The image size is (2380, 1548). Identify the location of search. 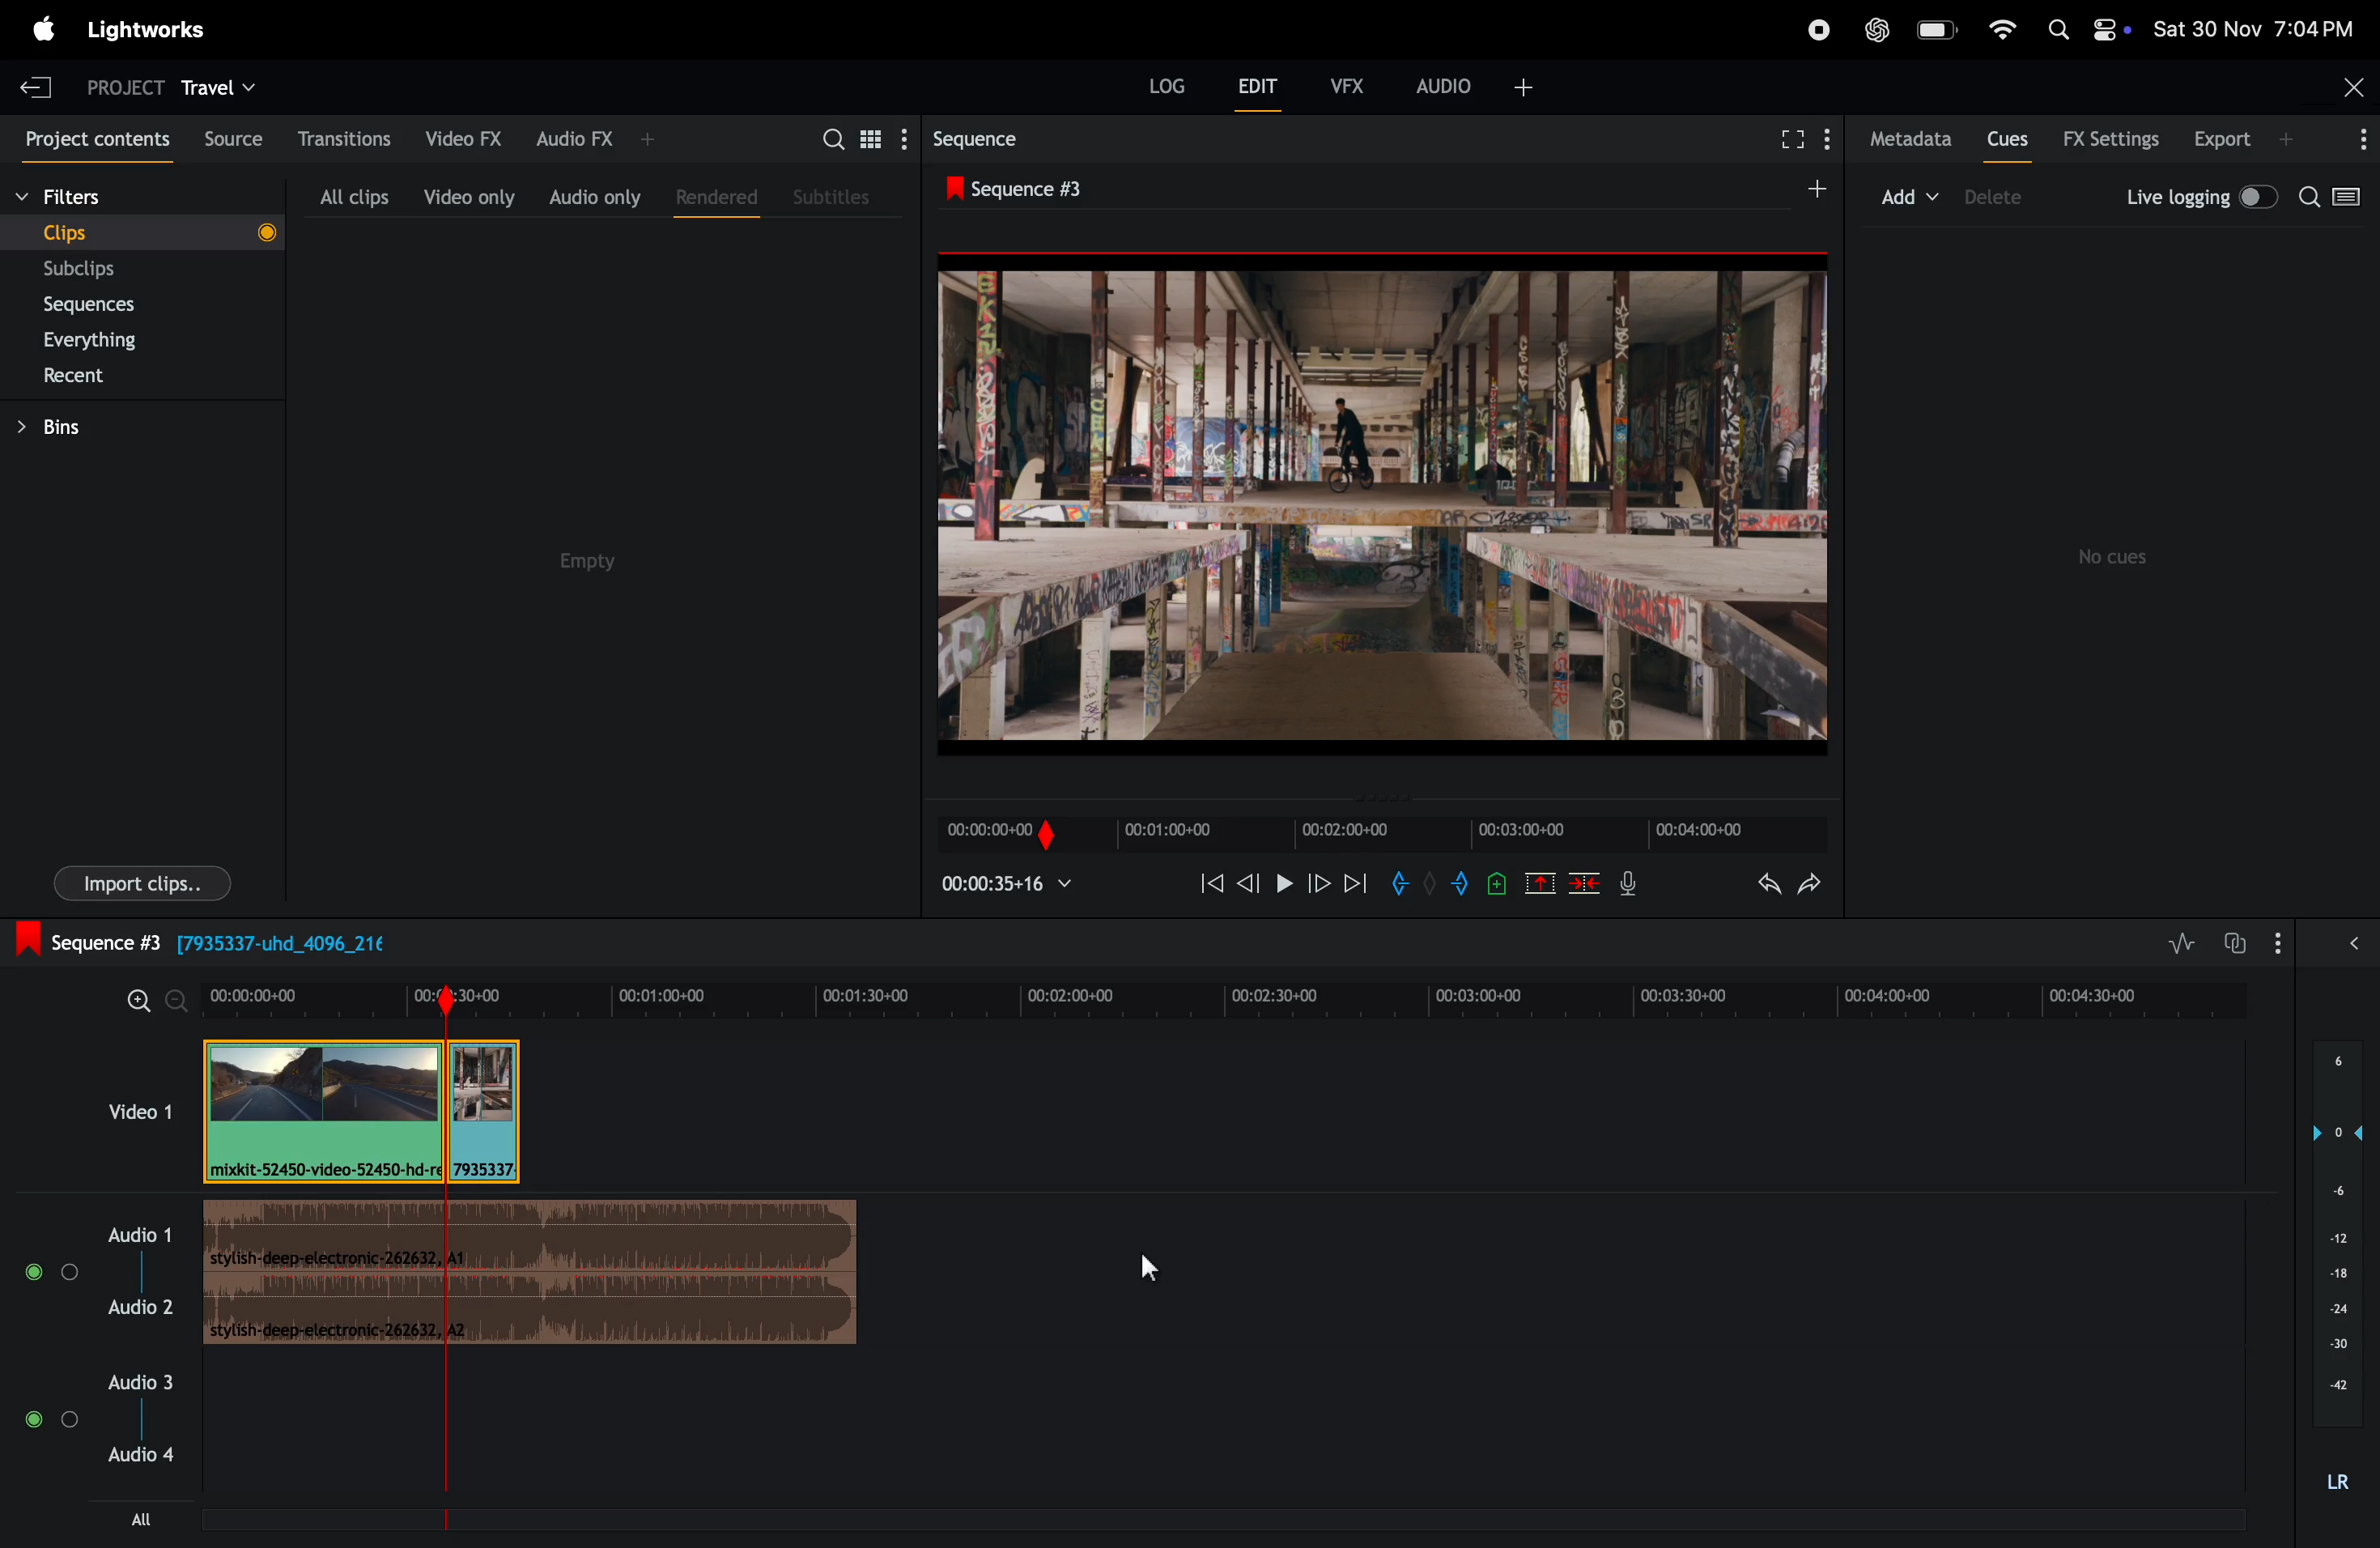
(2337, 202).